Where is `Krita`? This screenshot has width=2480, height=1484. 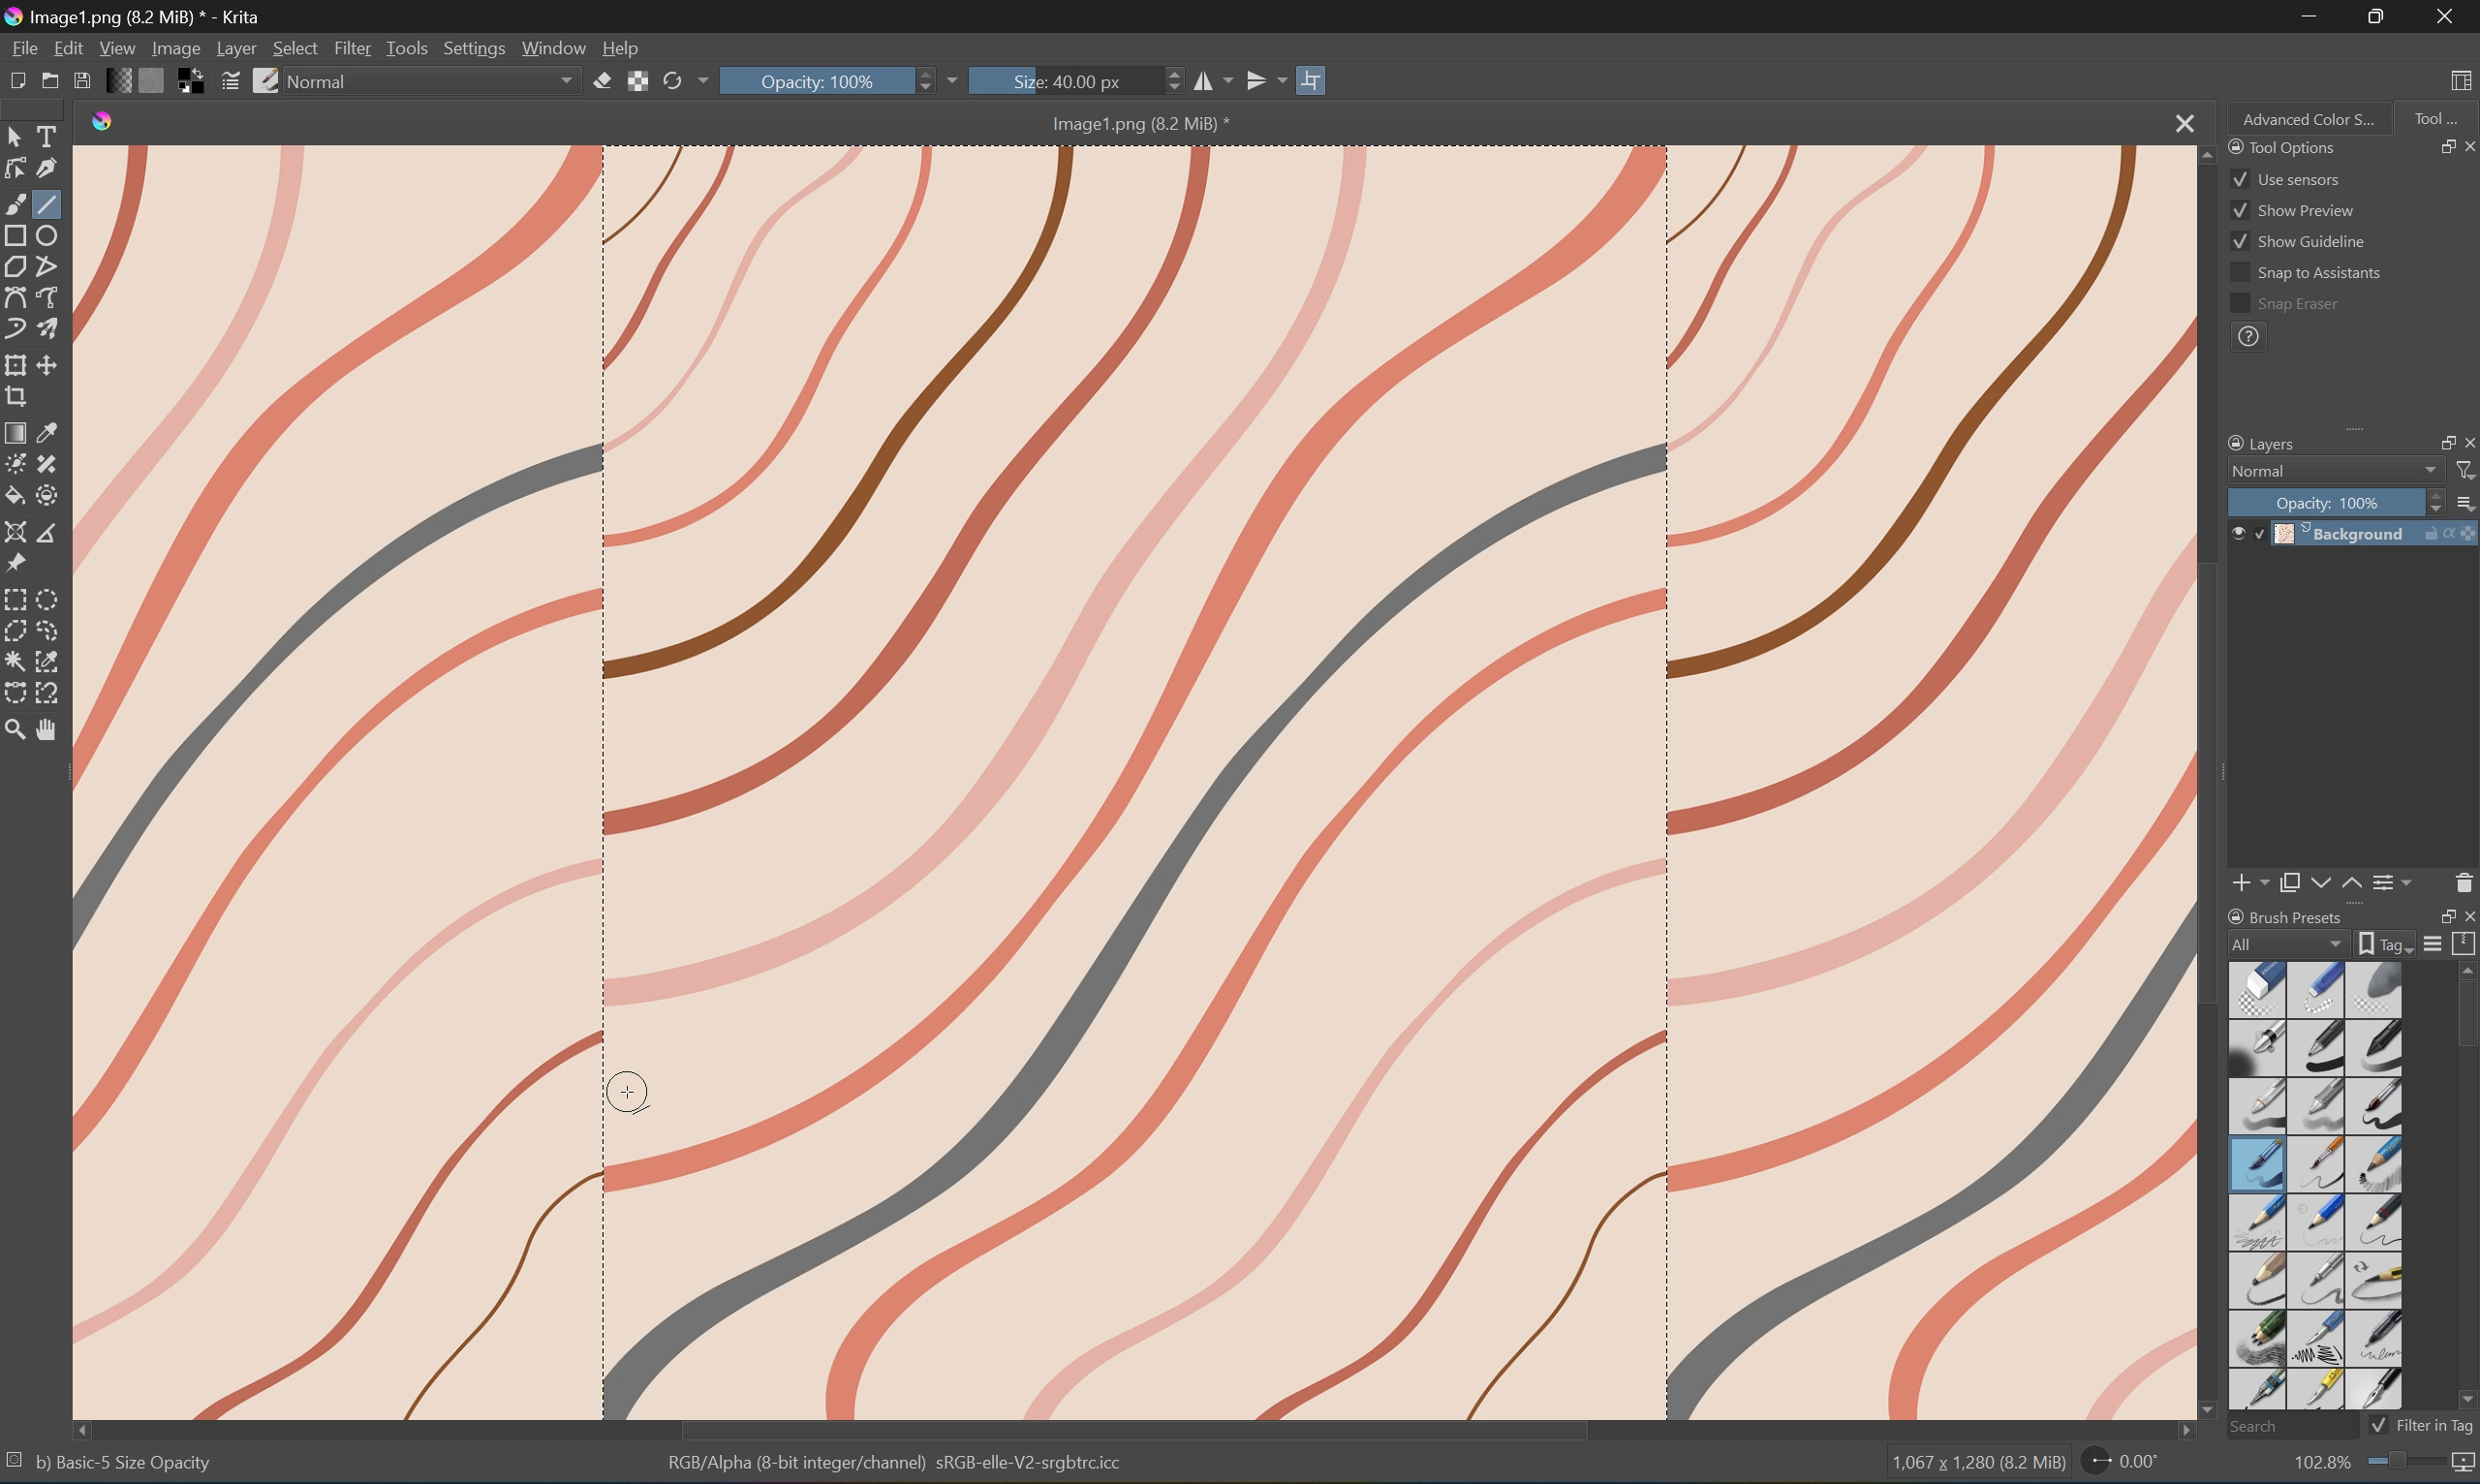
Krita is located at coordinates (104, 123).